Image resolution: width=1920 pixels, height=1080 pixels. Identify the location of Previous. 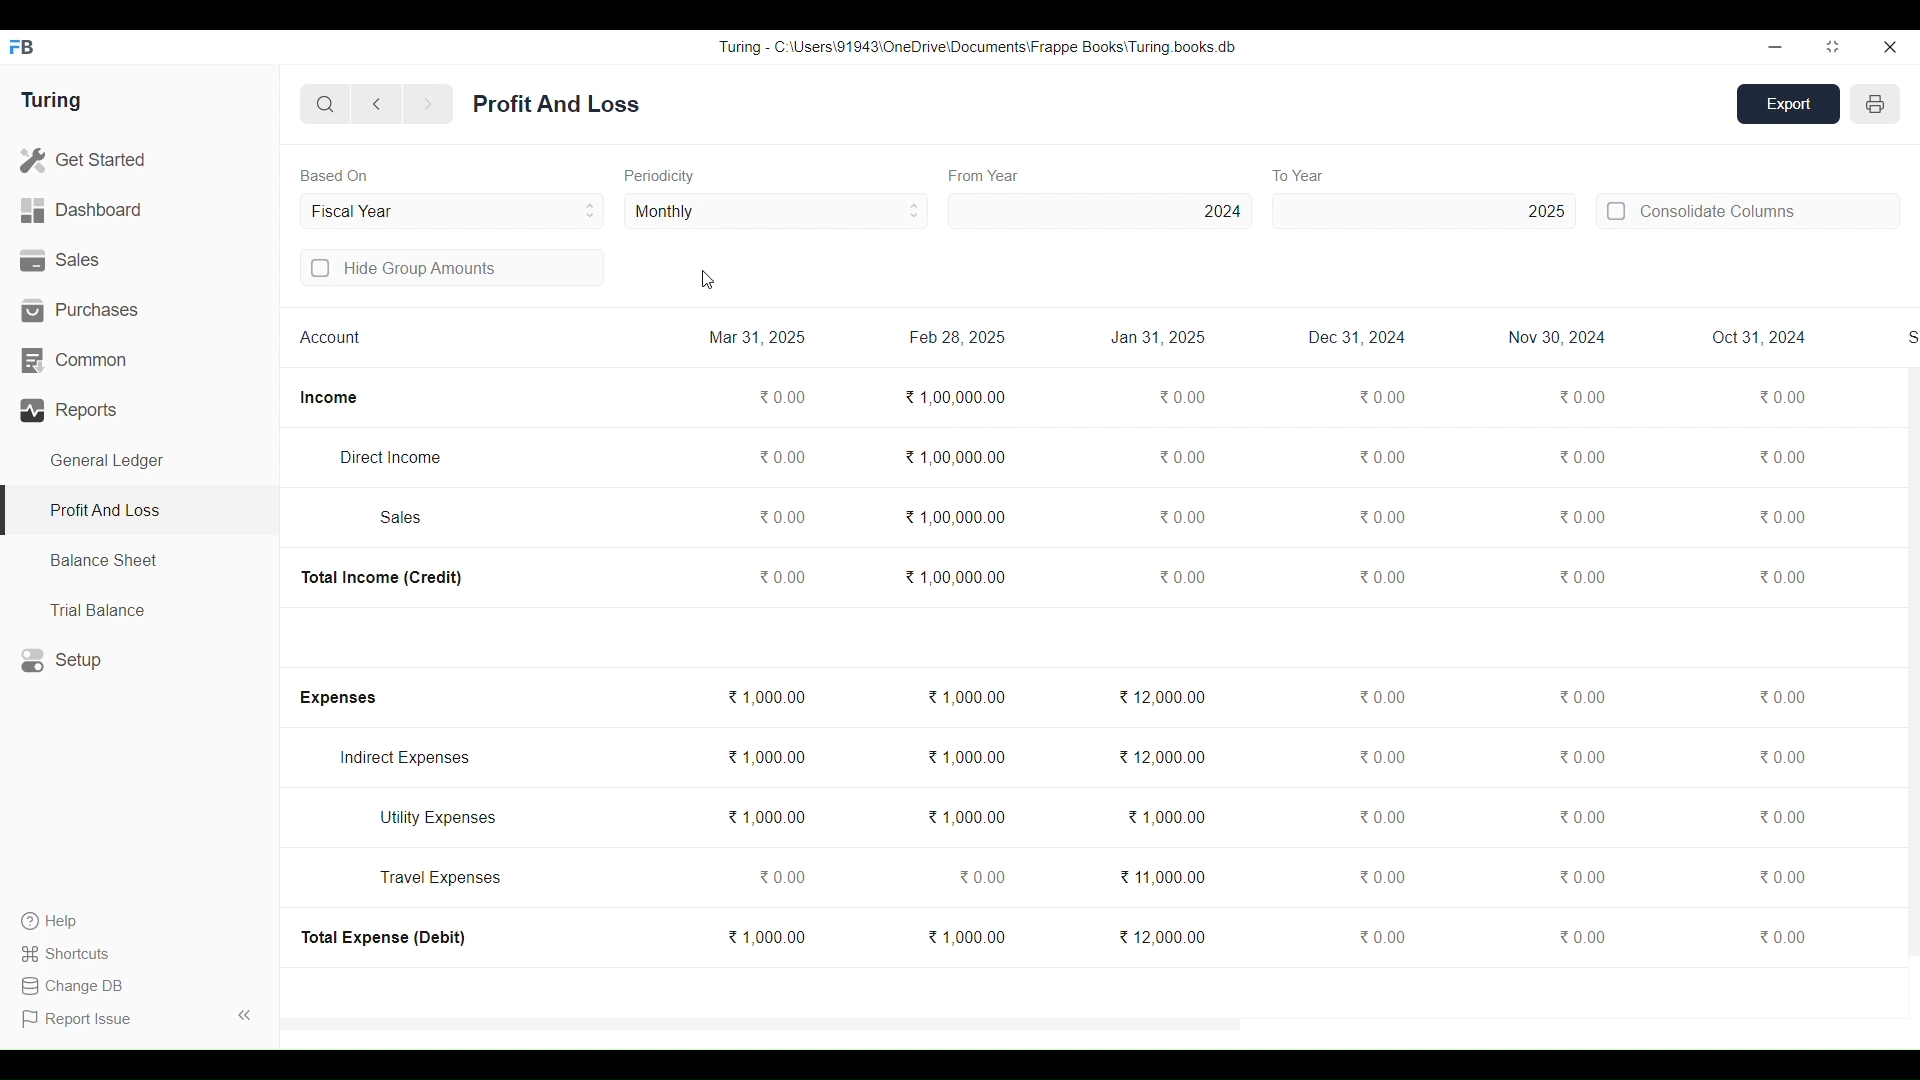
(378, 104).